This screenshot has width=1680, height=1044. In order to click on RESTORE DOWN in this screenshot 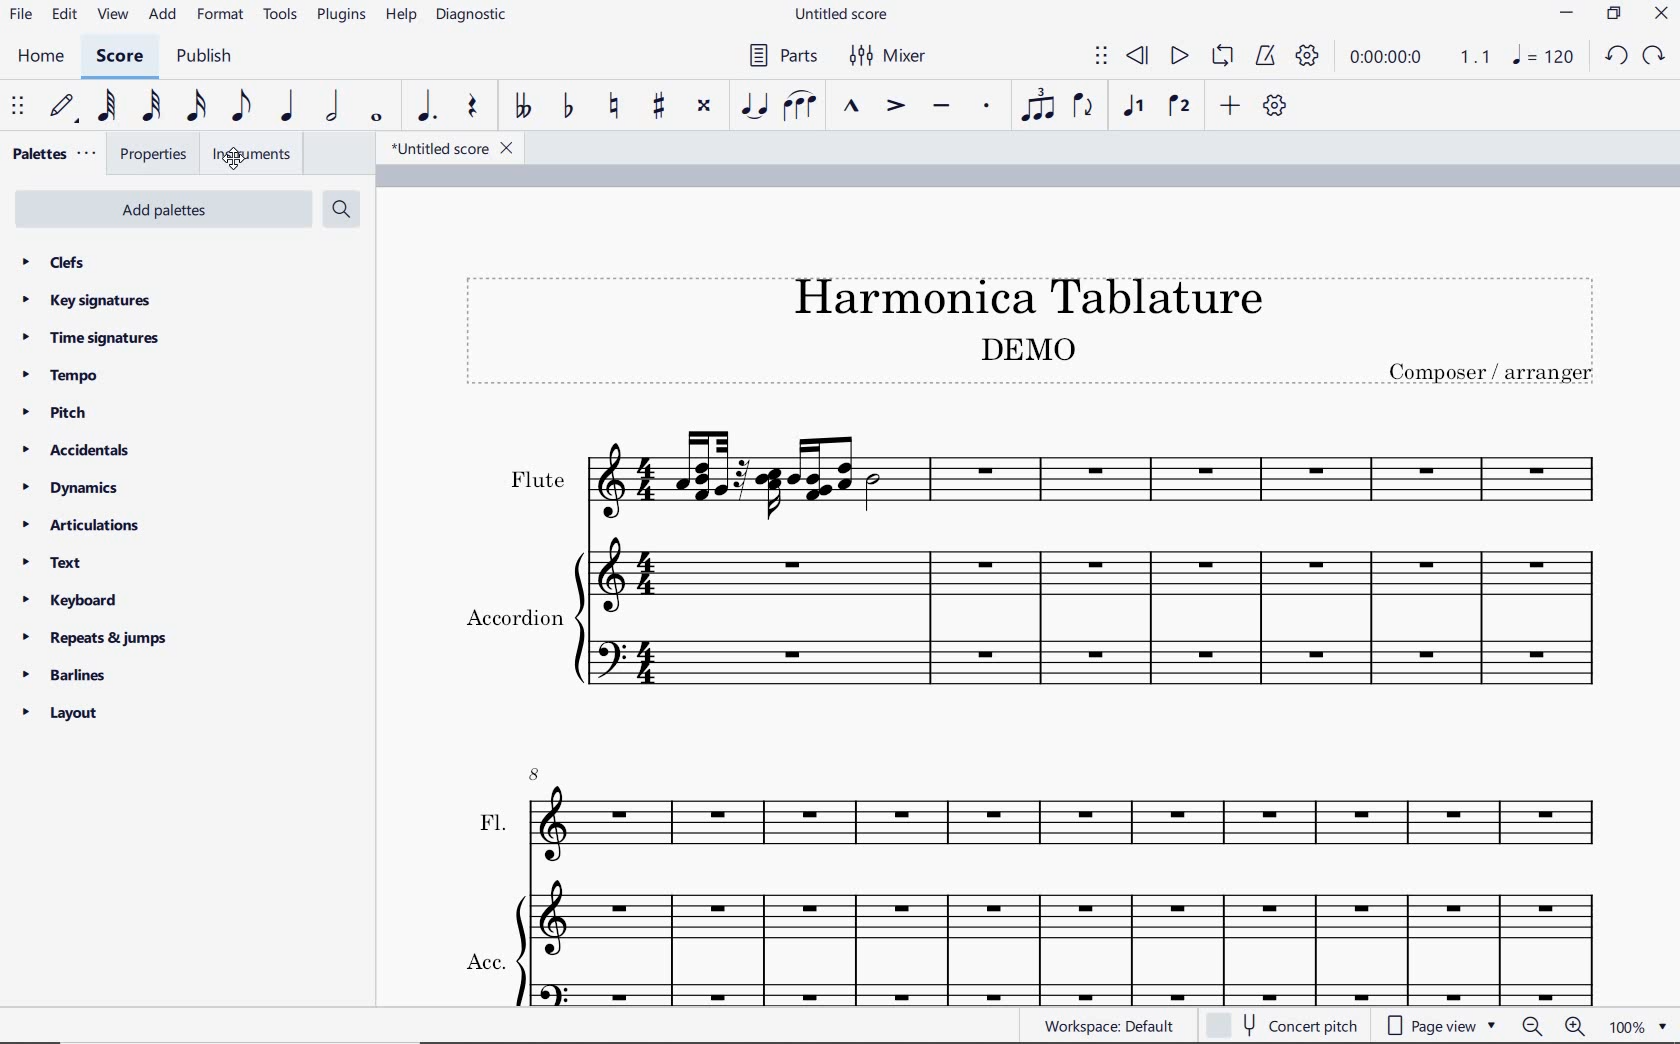, I will do `click(1613, 15)`.